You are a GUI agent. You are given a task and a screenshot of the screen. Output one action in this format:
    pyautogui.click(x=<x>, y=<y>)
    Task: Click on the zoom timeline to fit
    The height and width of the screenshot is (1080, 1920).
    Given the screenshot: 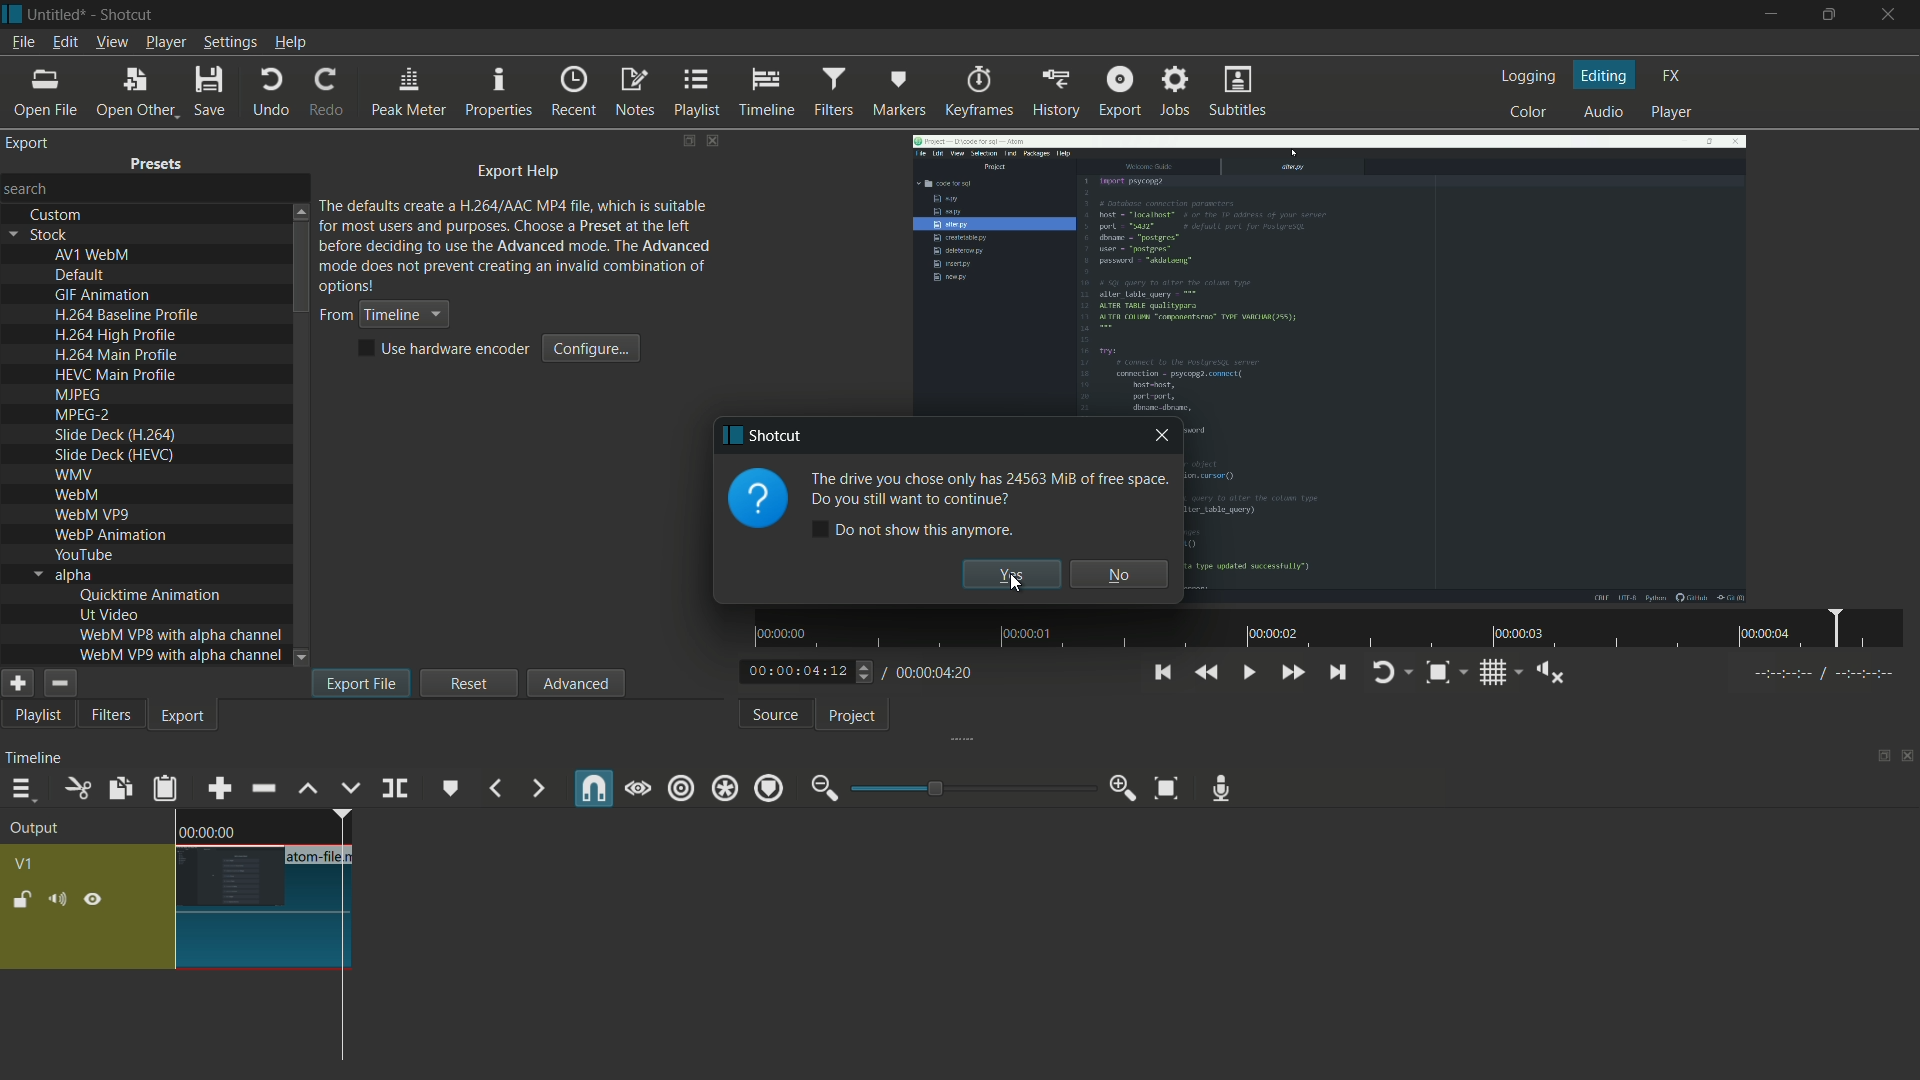 What is the action you would take?
    pyautogui.click(x=1163, y=786)
    